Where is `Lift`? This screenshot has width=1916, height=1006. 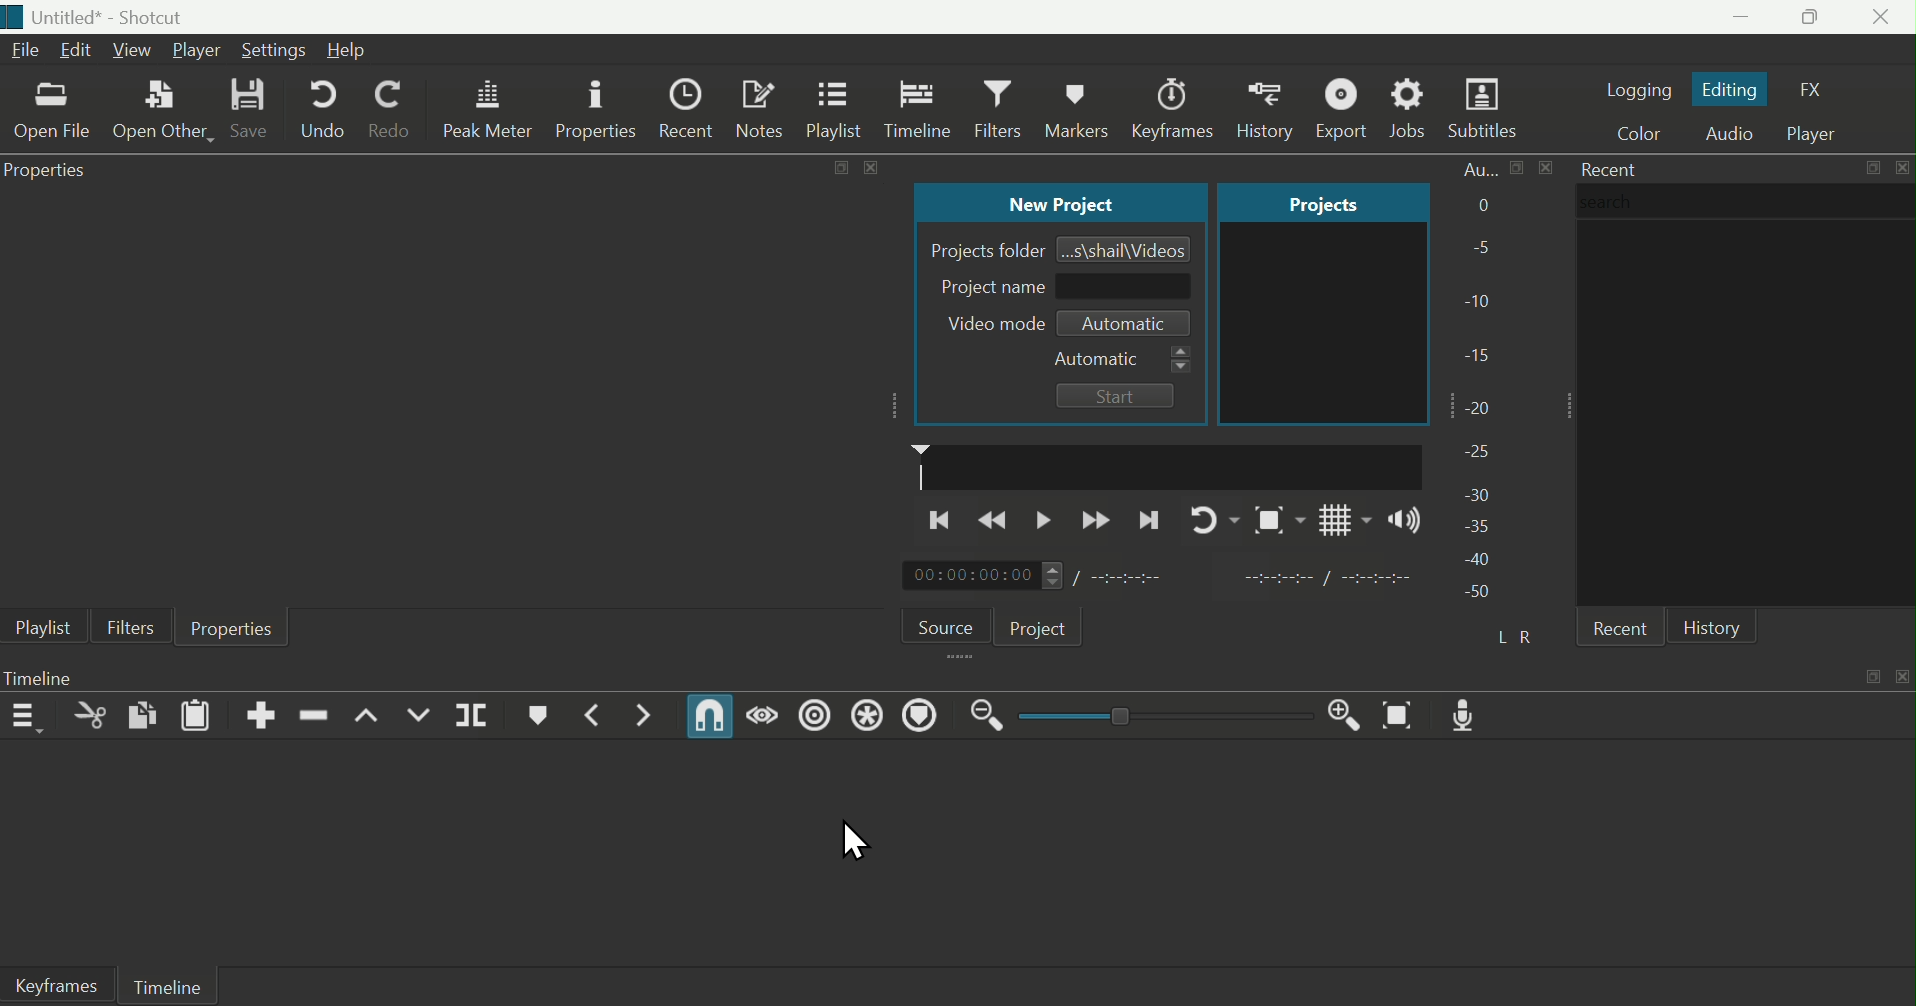
Lift is located at coordinates (365, 715).